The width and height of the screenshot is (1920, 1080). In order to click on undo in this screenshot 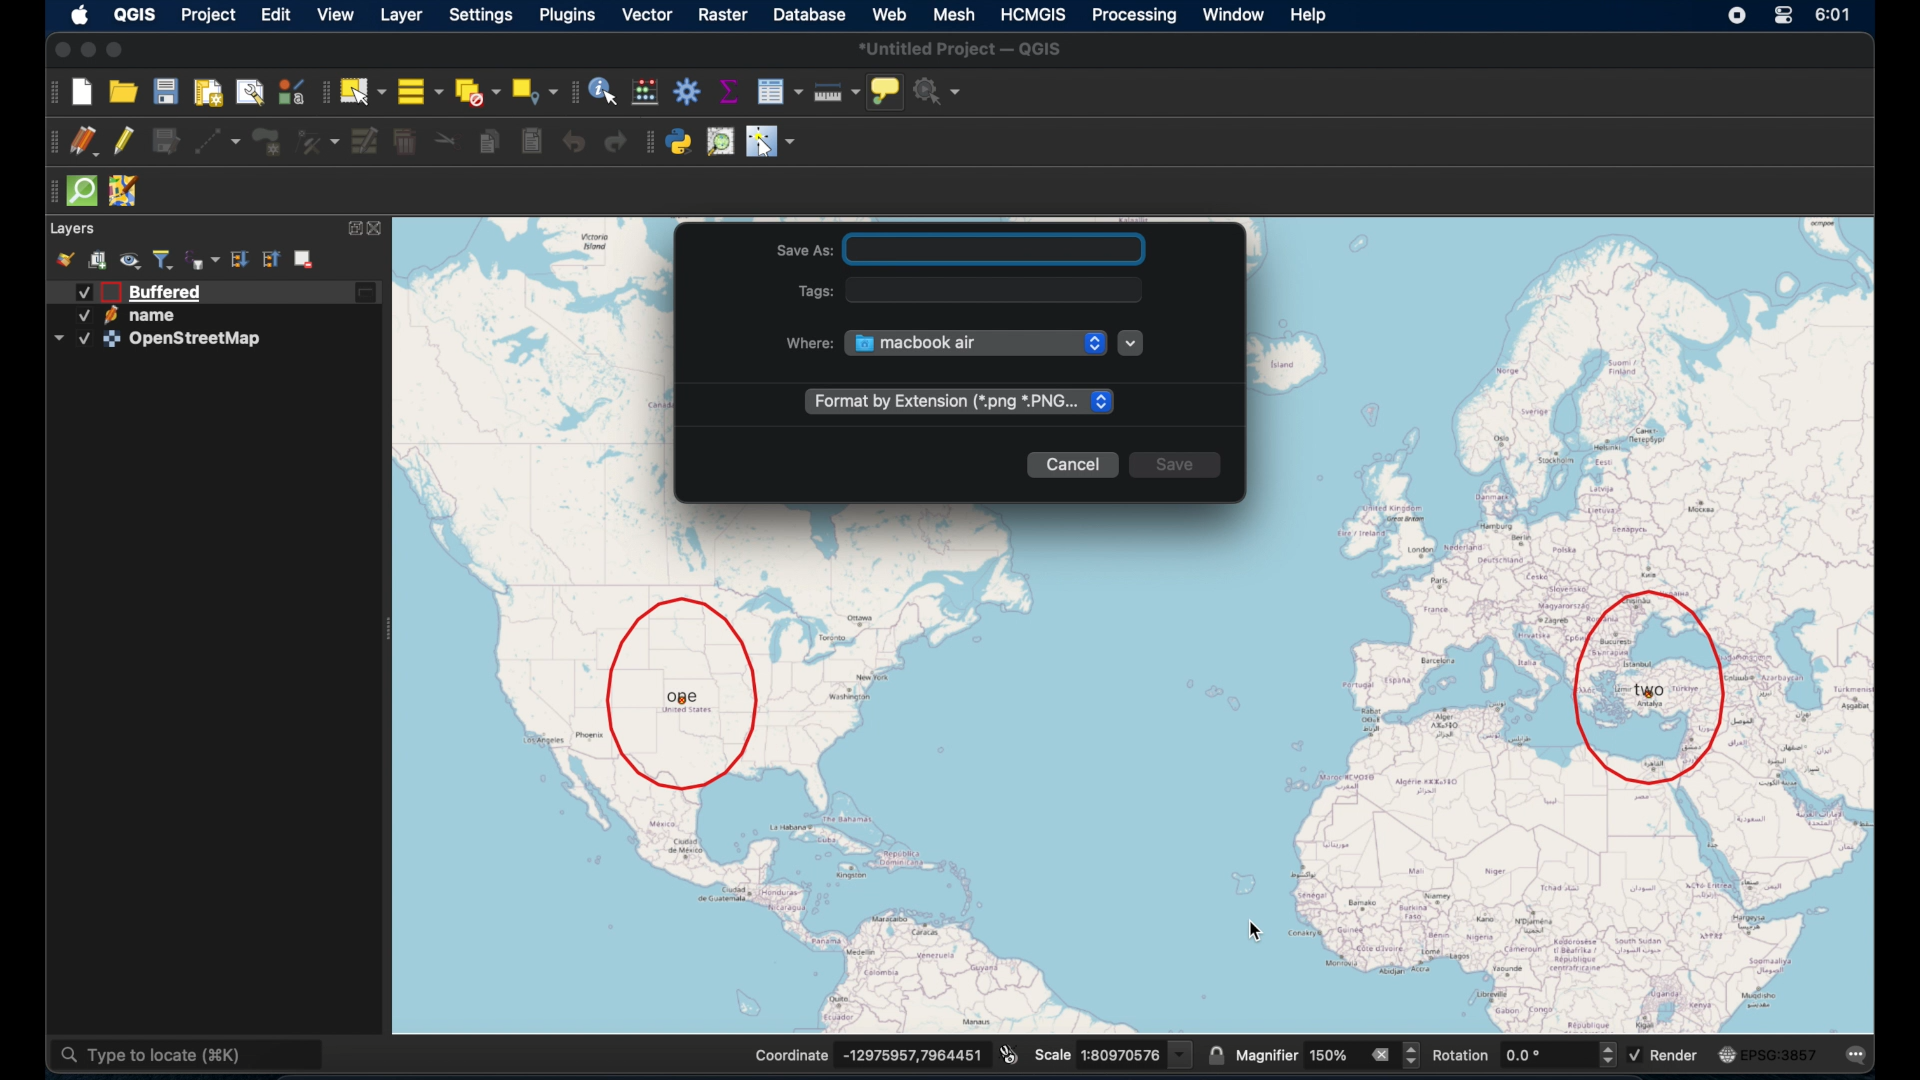, I will do `click(572, 142)`.